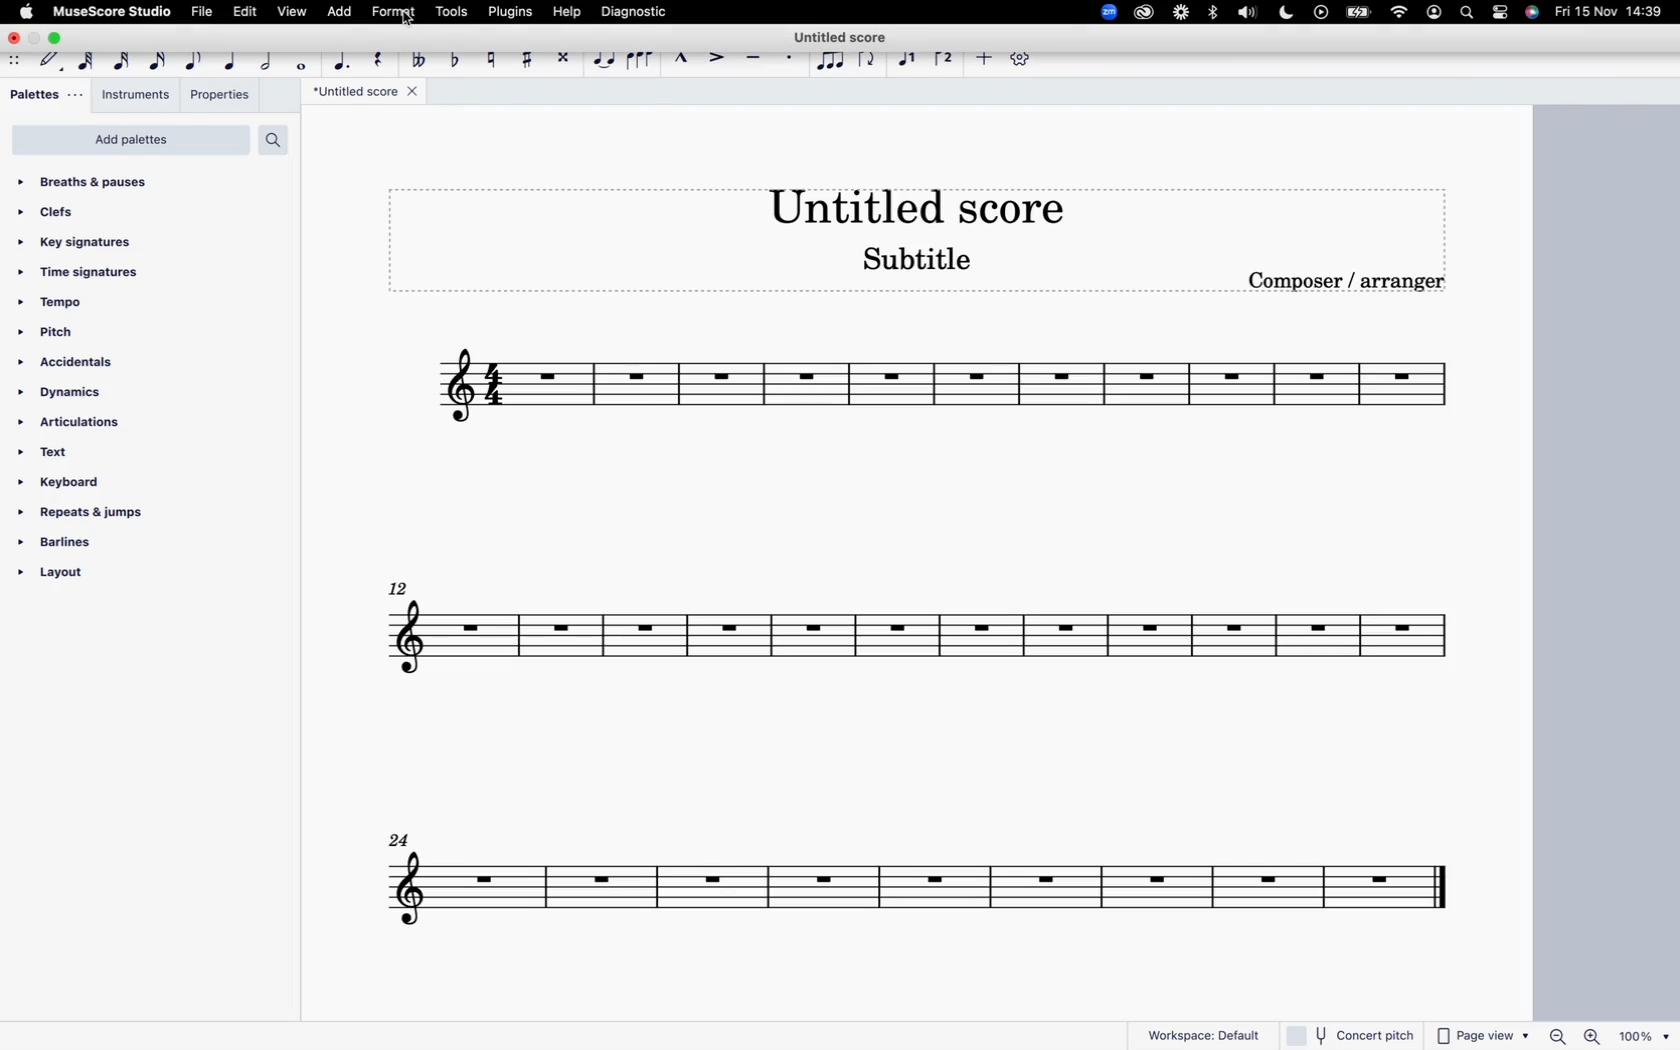 This screenshot has height=1050, width=1680. What do you see at coordinates (57, 40) in the screenshot?
I see `maximize` at bounding box center [57, 40].